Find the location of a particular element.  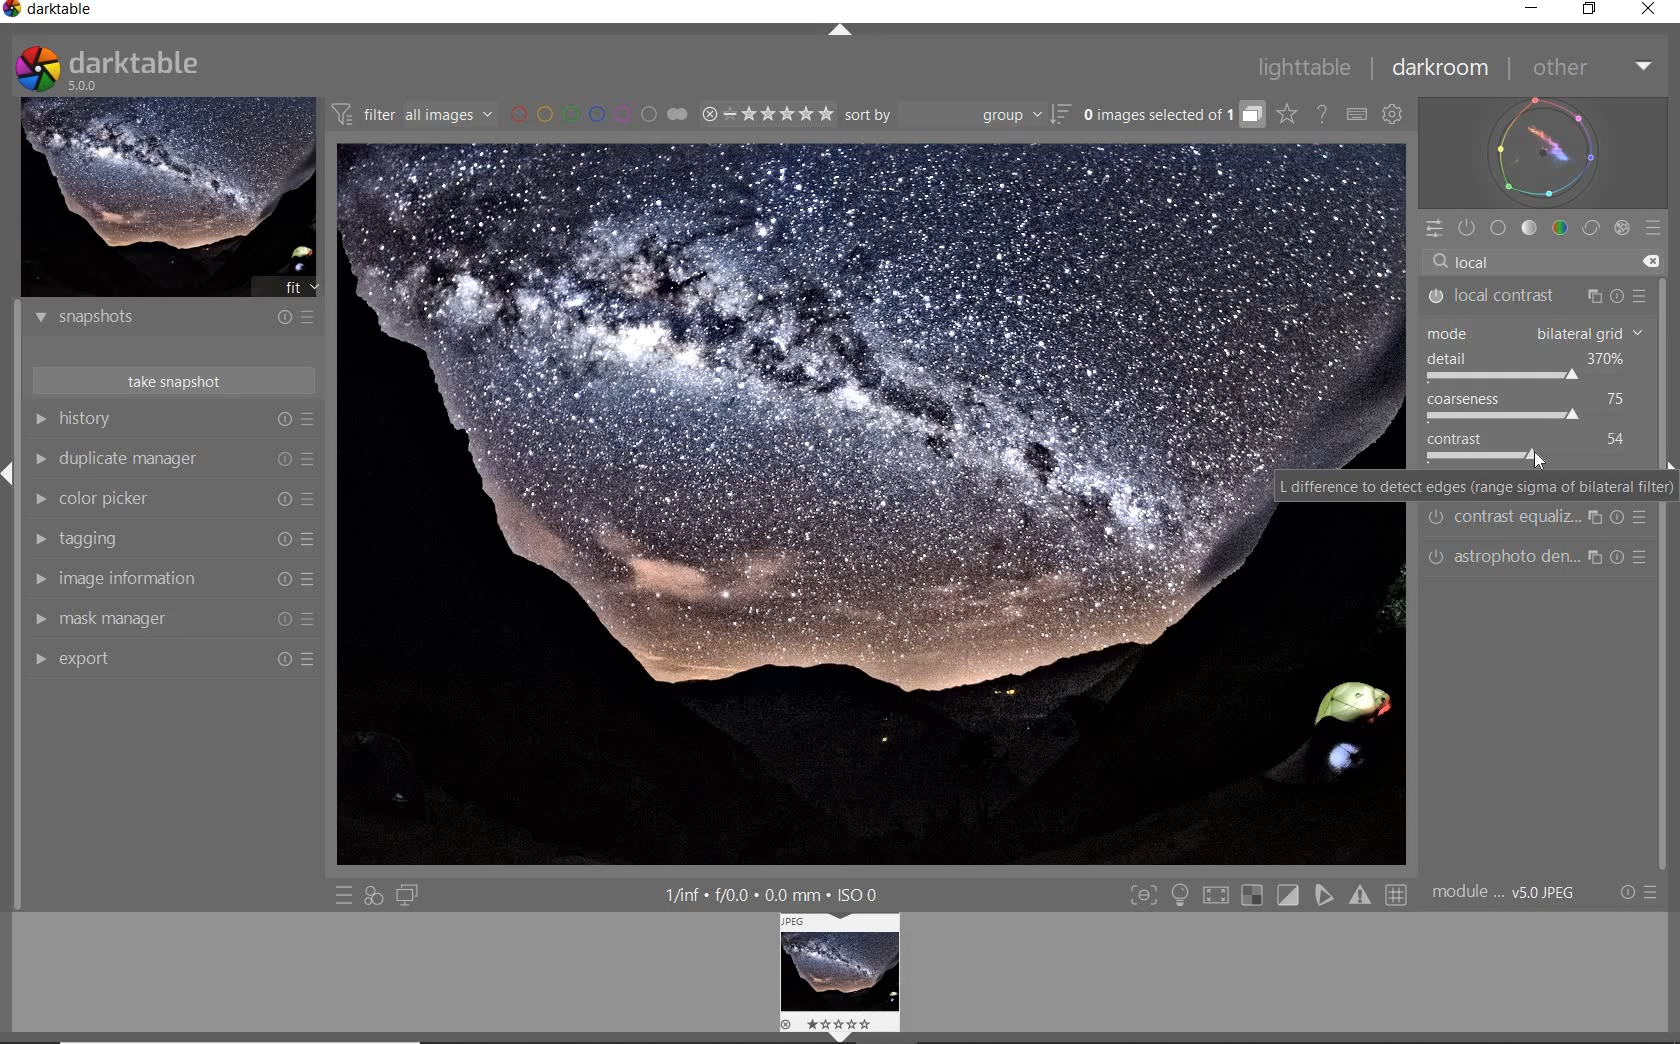

detail: 125% is located at coordinates (1525, 359).